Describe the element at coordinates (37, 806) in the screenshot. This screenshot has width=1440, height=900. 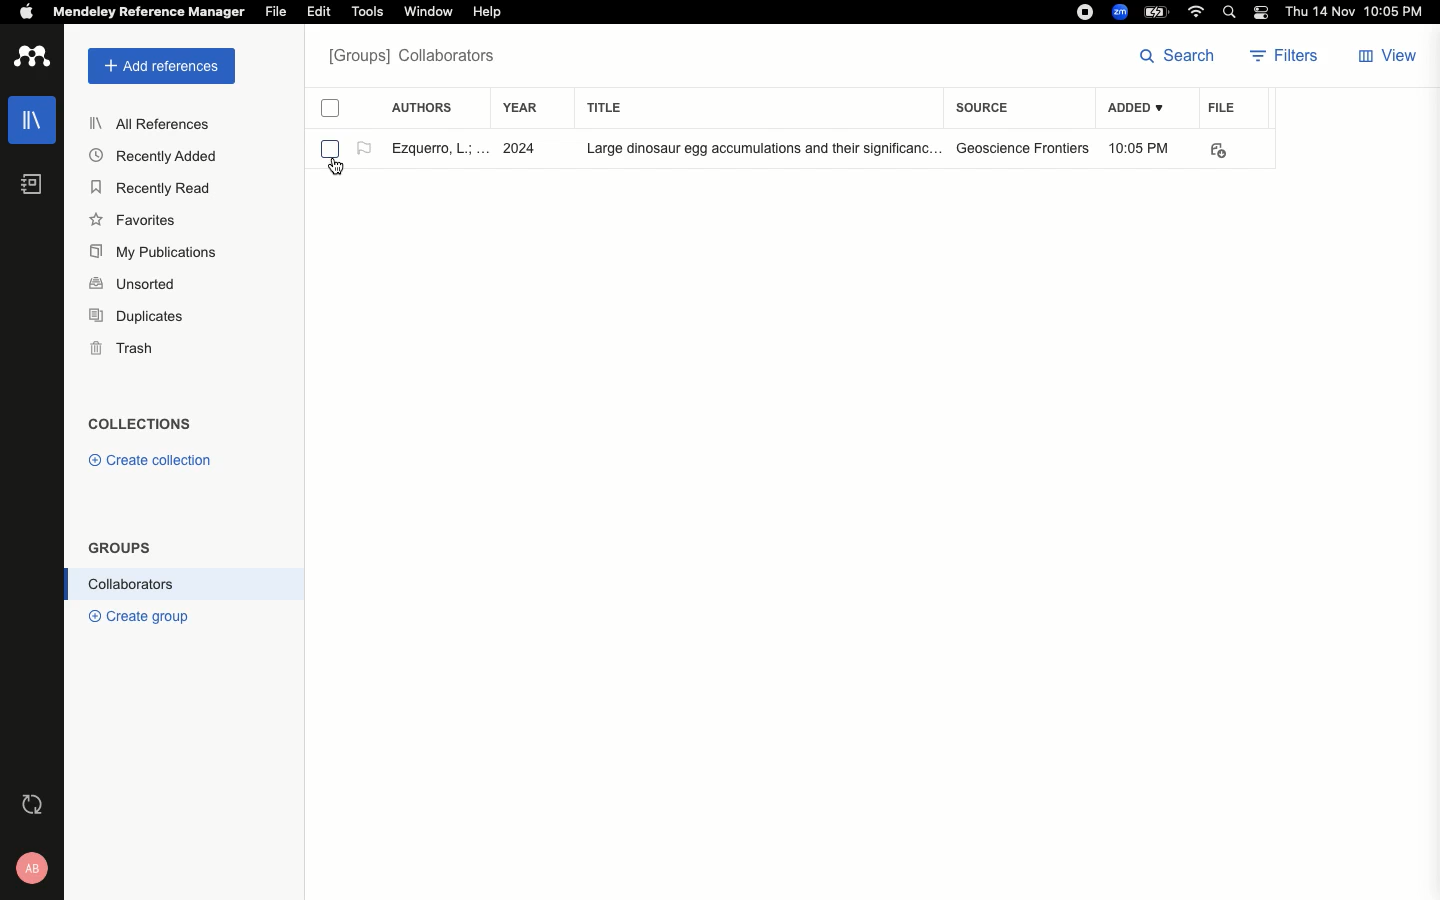
I see `Last sync` at that location.